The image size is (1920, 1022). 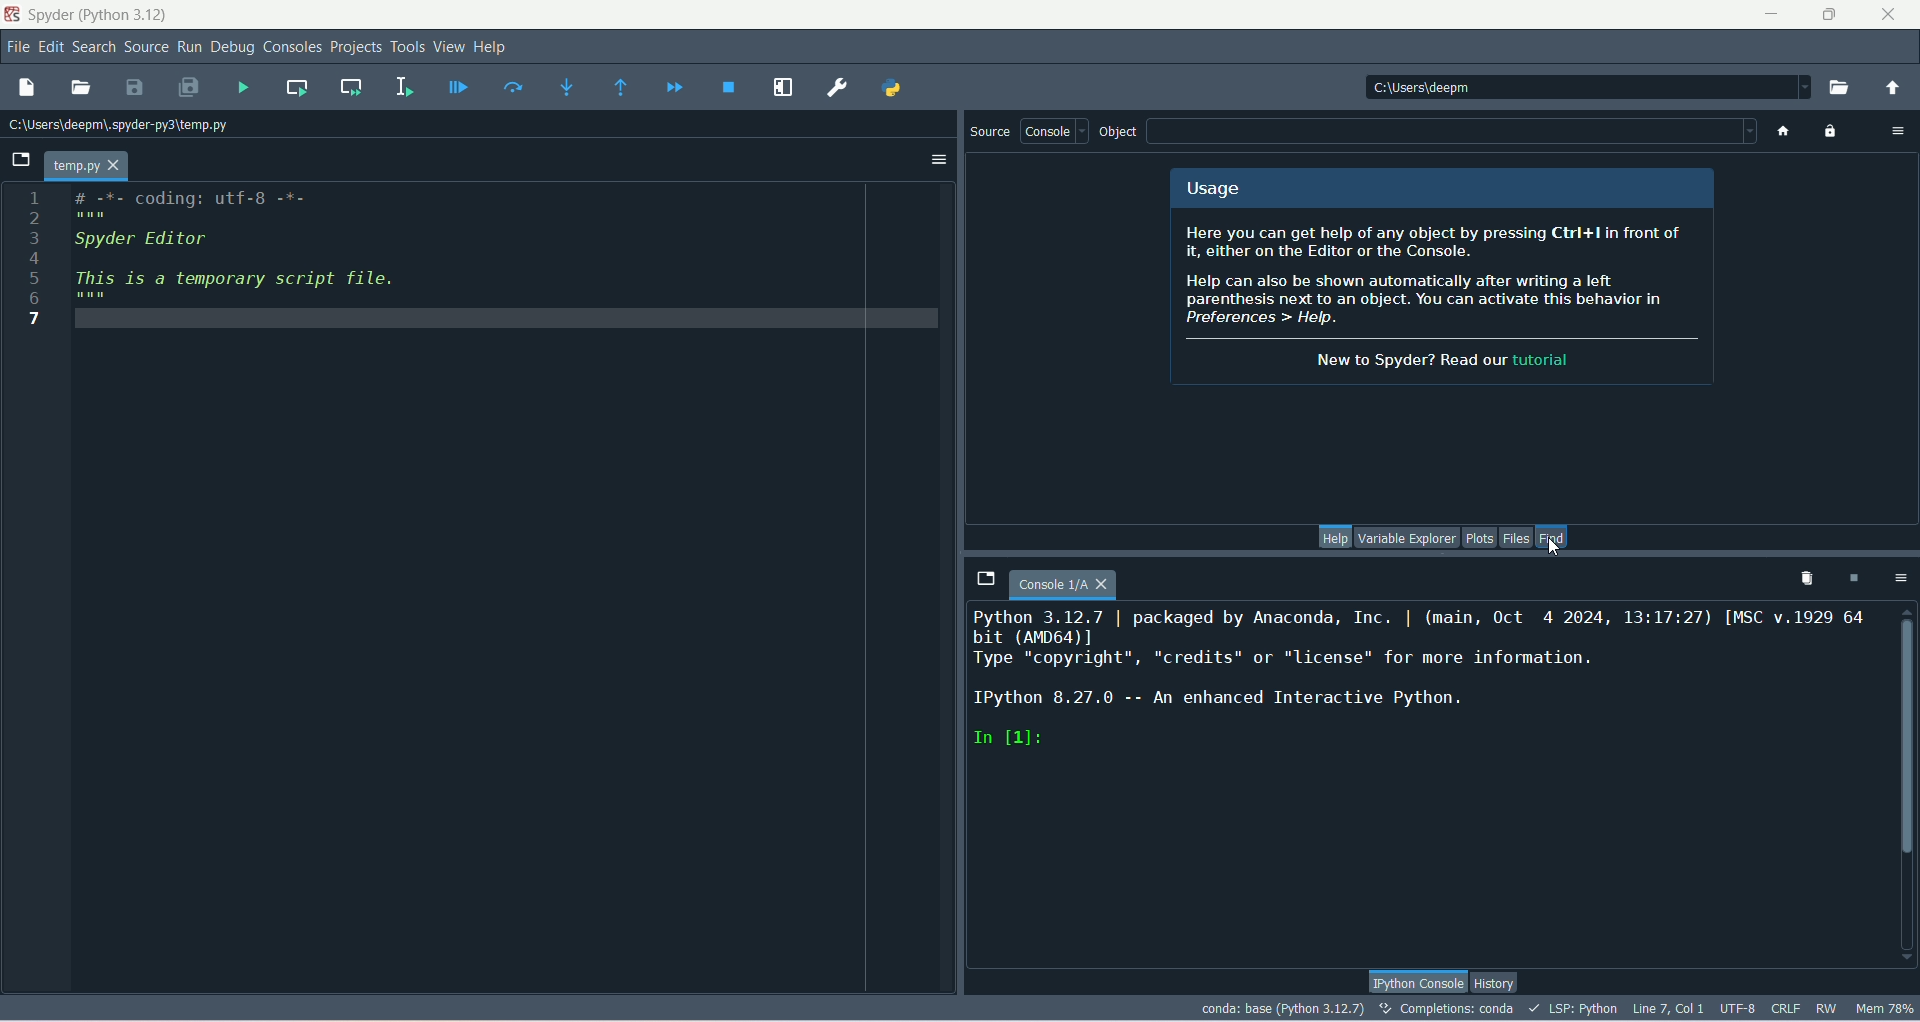 What do you see at coordinates (26, 87) in the screenshot?
I see `new` at bounding box center [26, 87].